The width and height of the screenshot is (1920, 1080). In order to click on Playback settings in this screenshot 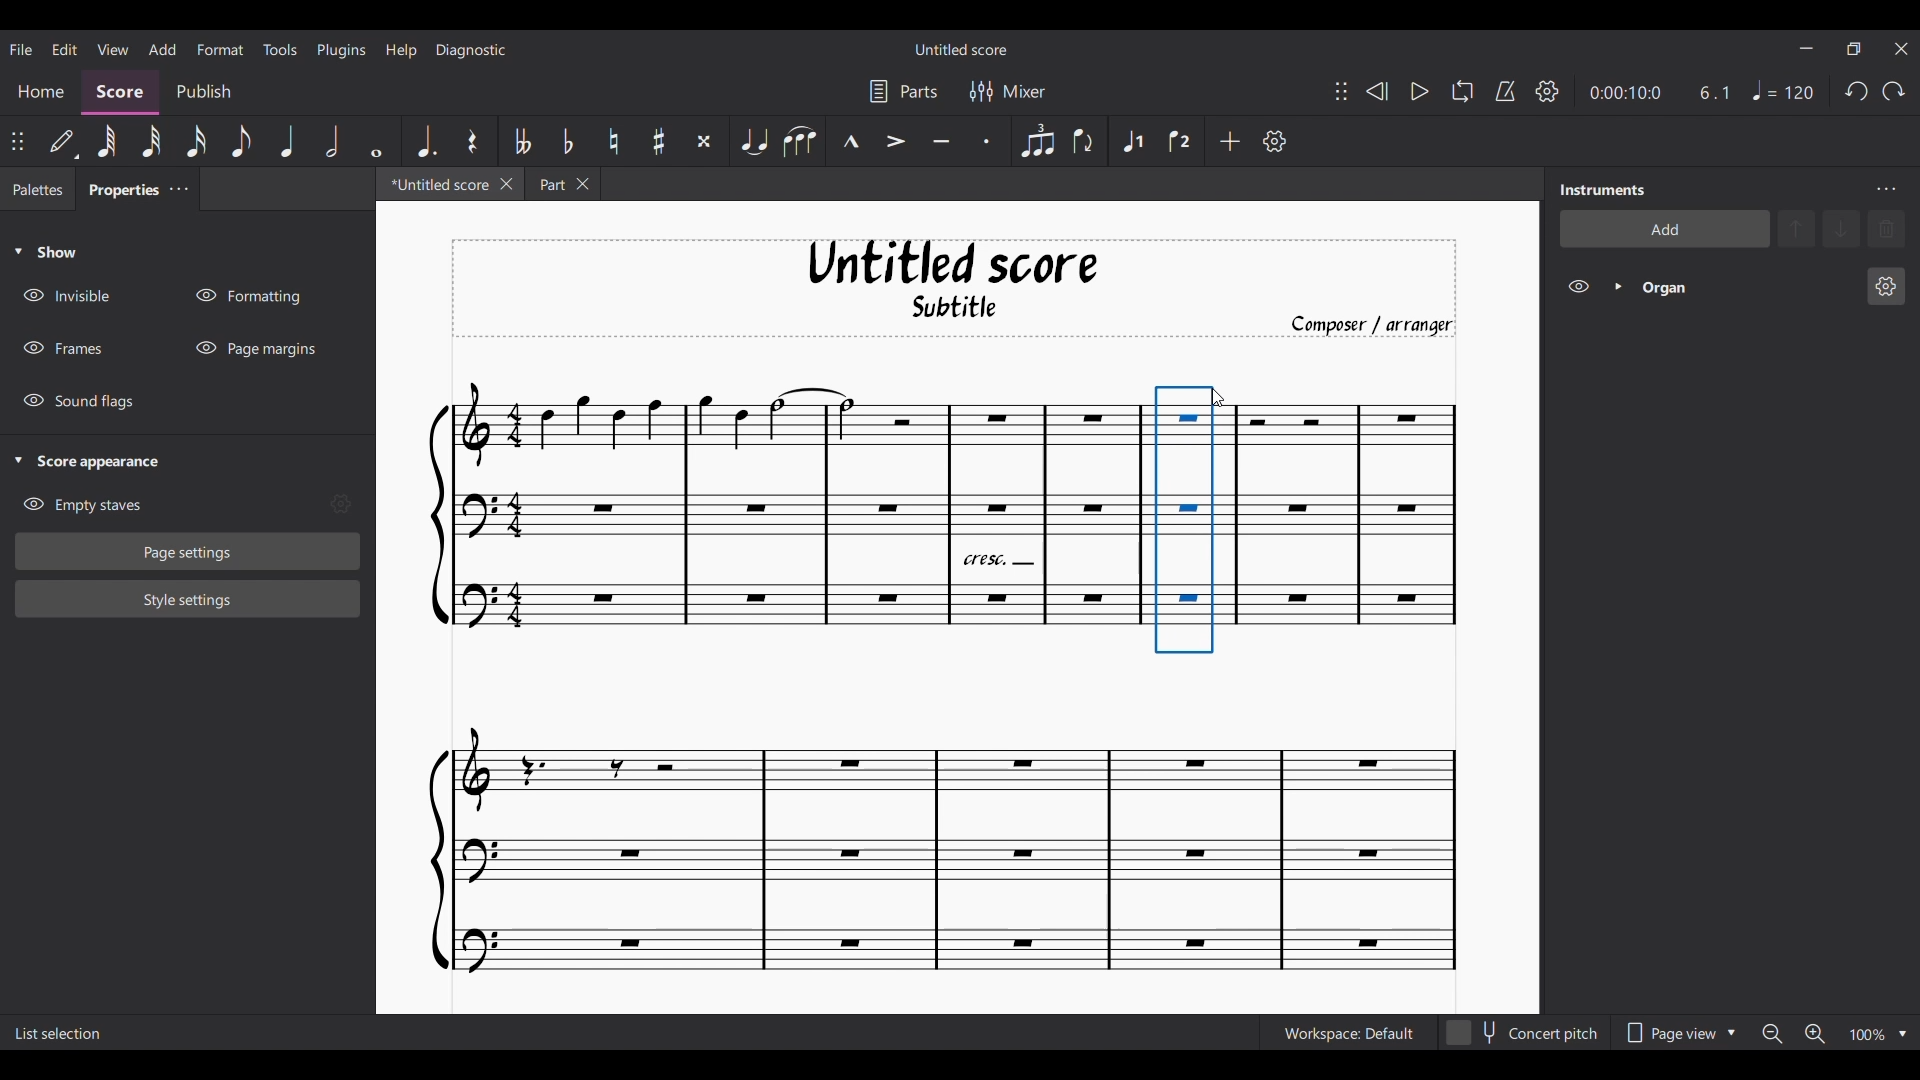, I will do `click(1547, 90)`.